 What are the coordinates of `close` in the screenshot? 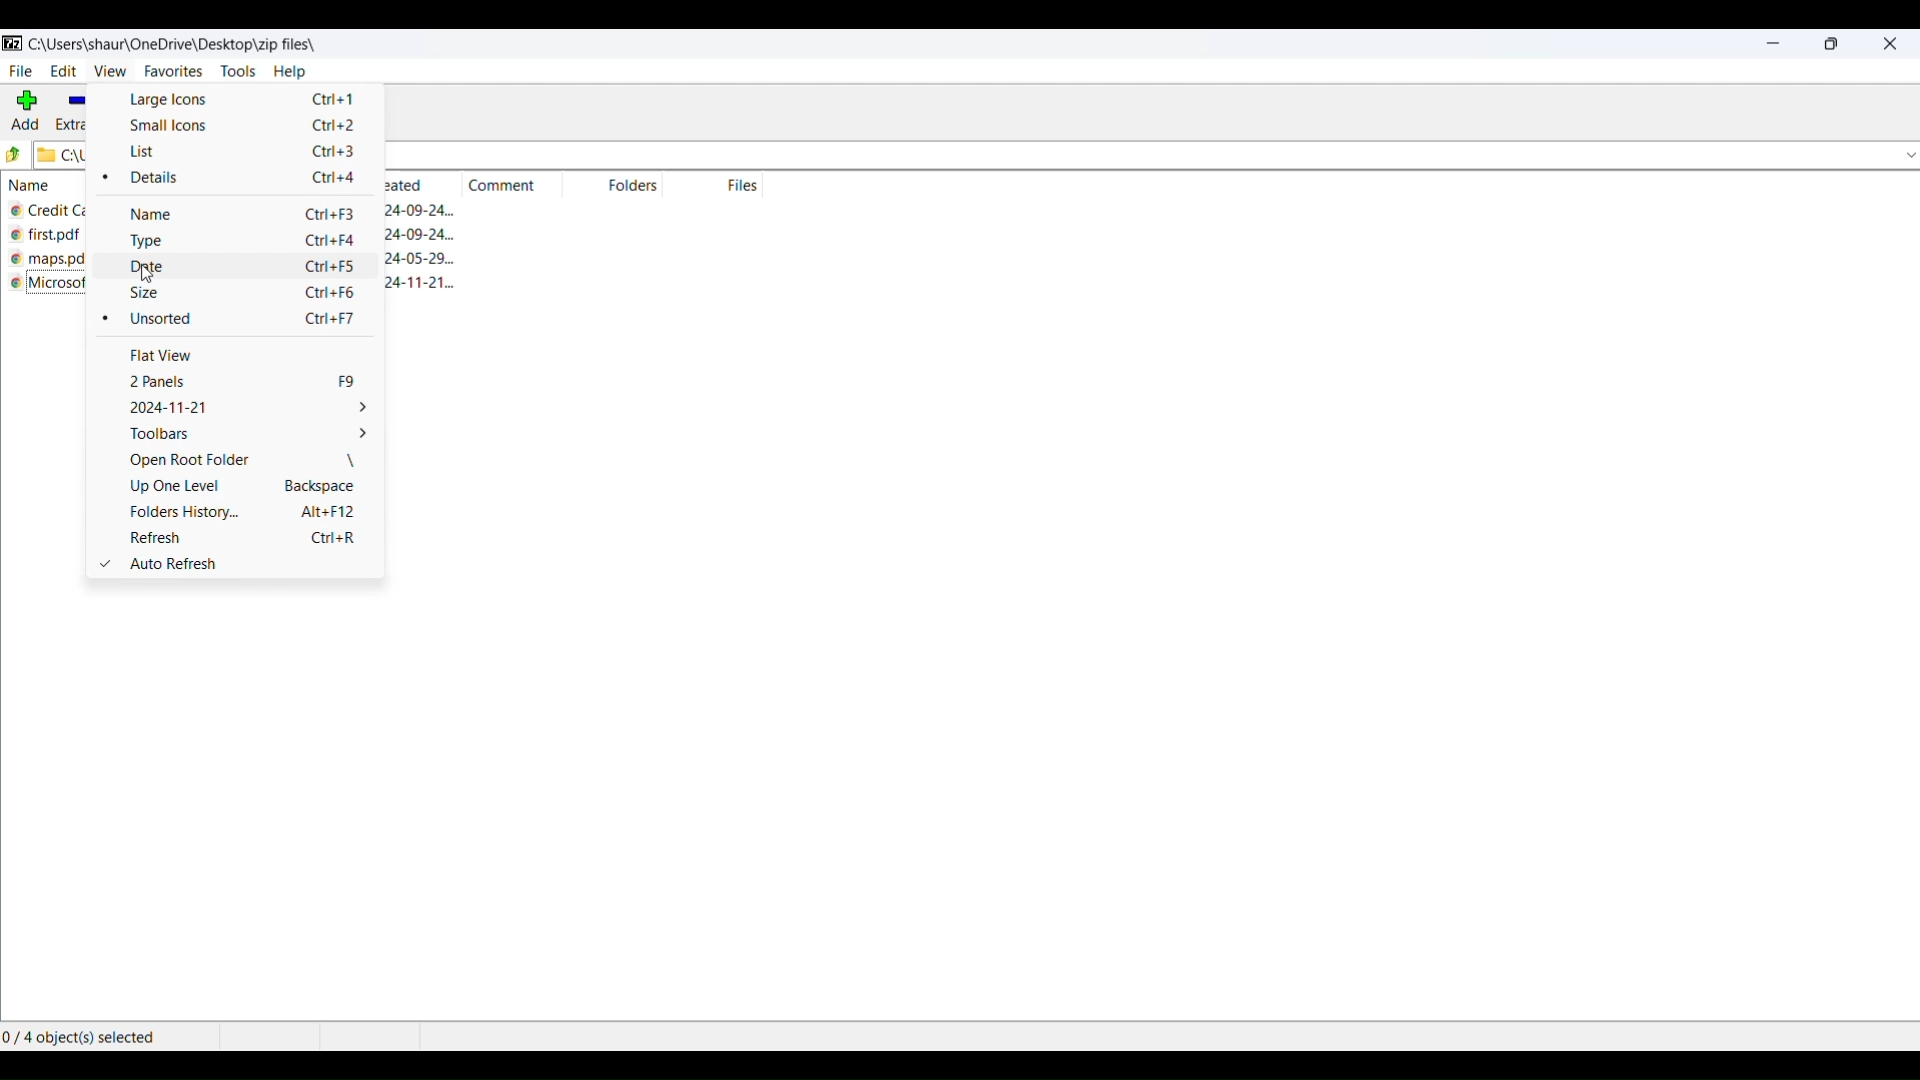 It's located at (1888, 44).